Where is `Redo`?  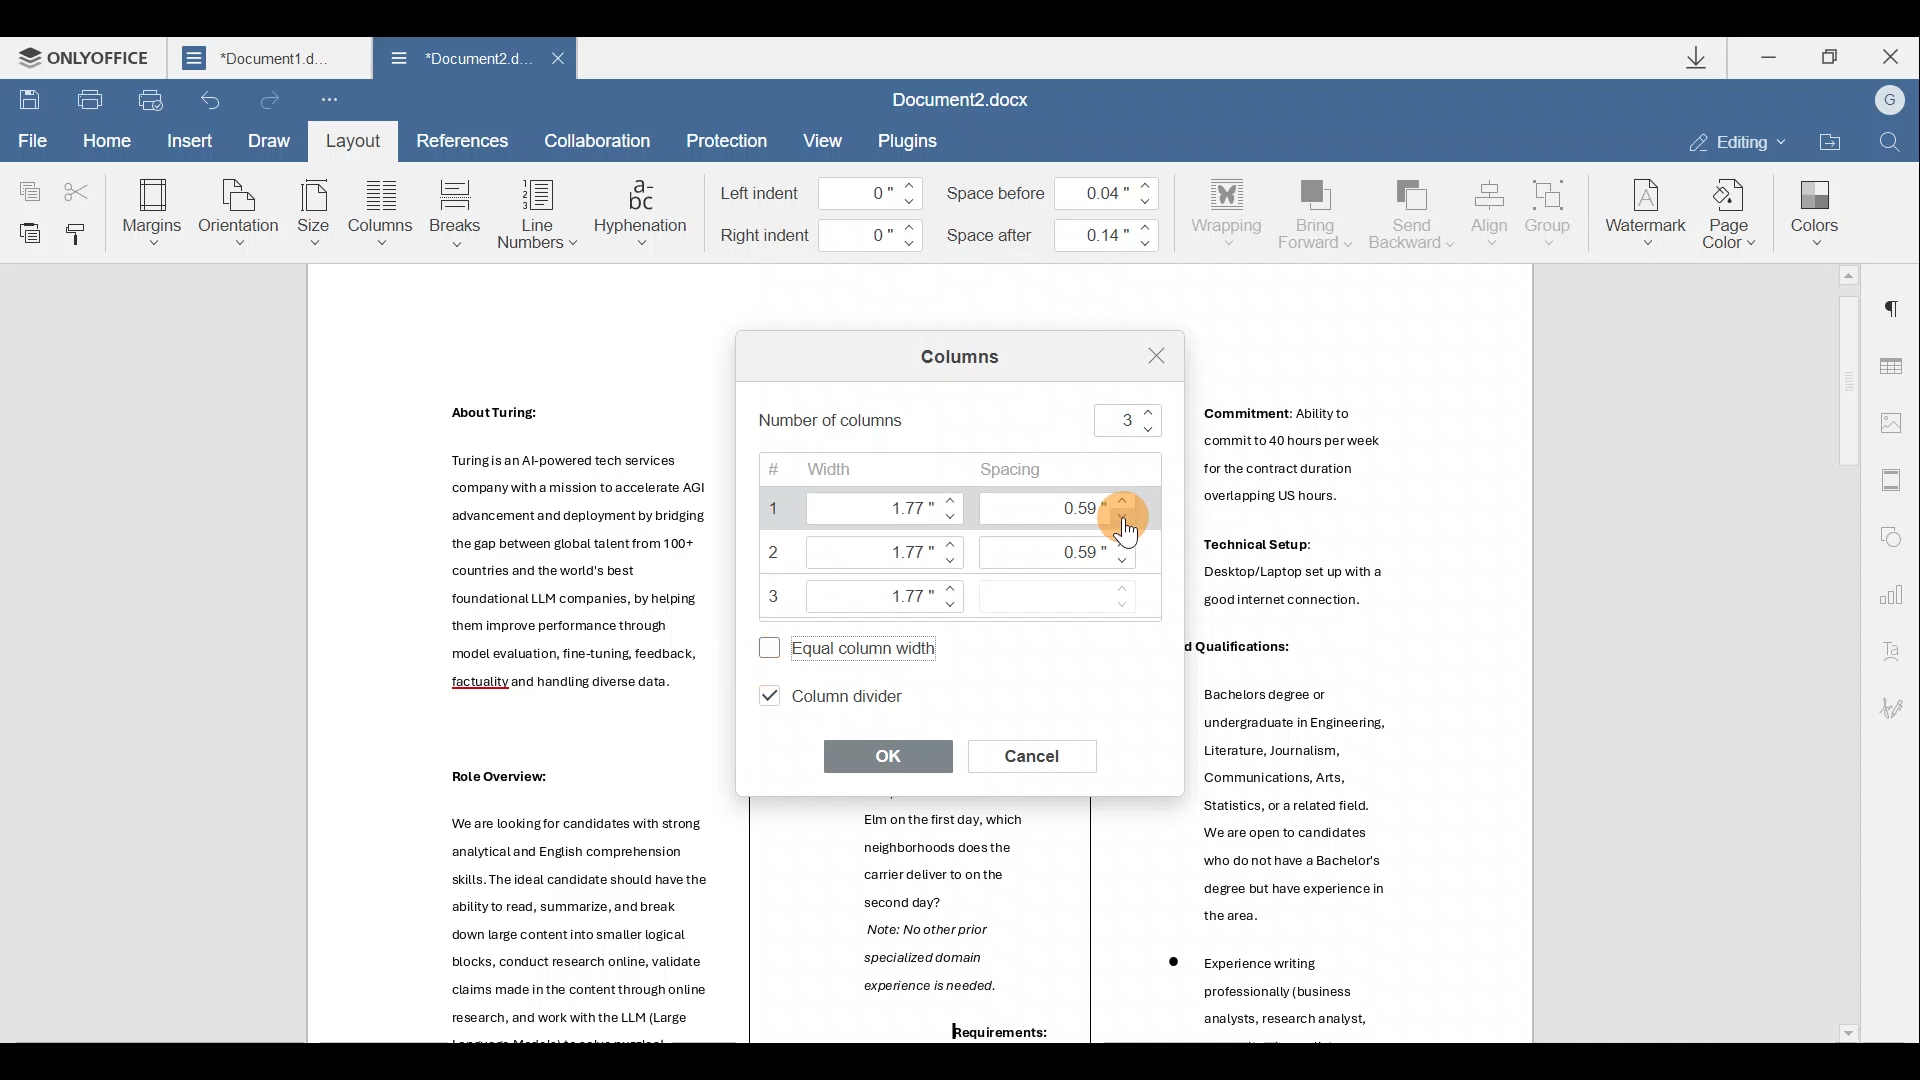 Redo is located at coordinates (272, 101).